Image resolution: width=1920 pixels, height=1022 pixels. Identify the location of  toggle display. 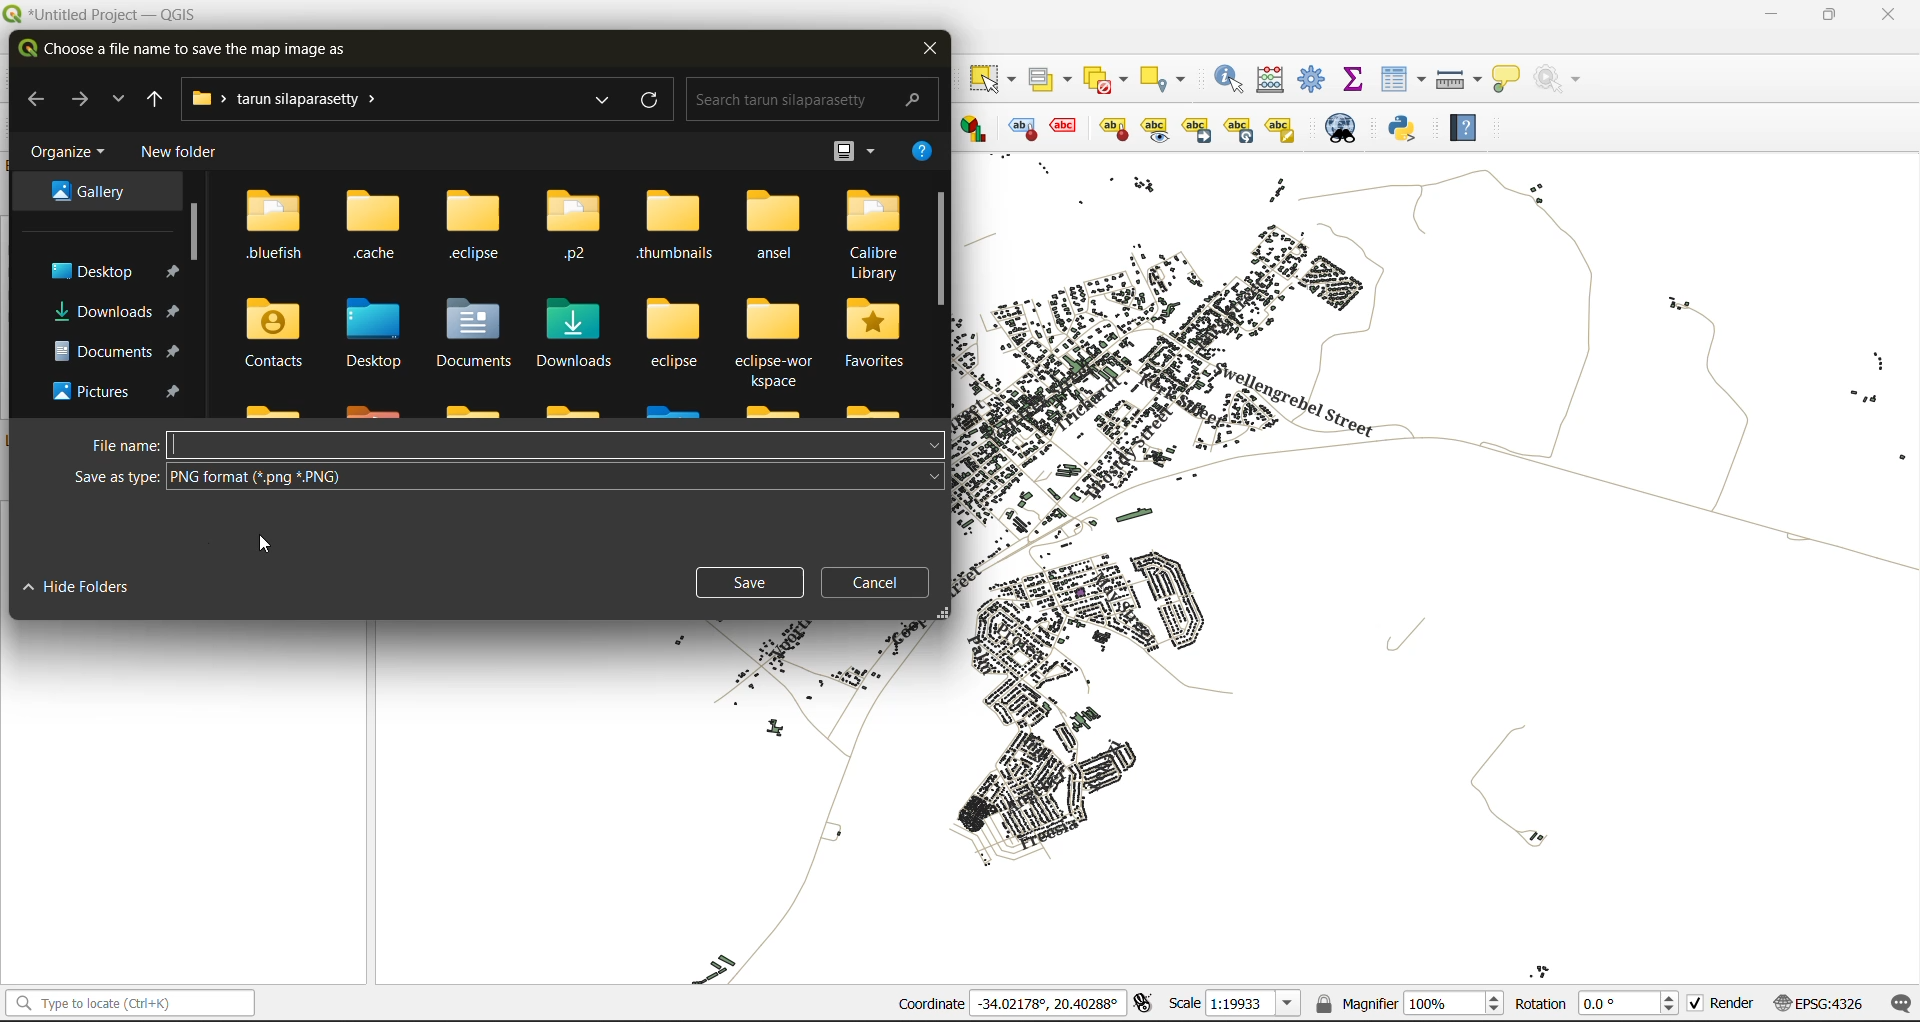
(1018, 128).